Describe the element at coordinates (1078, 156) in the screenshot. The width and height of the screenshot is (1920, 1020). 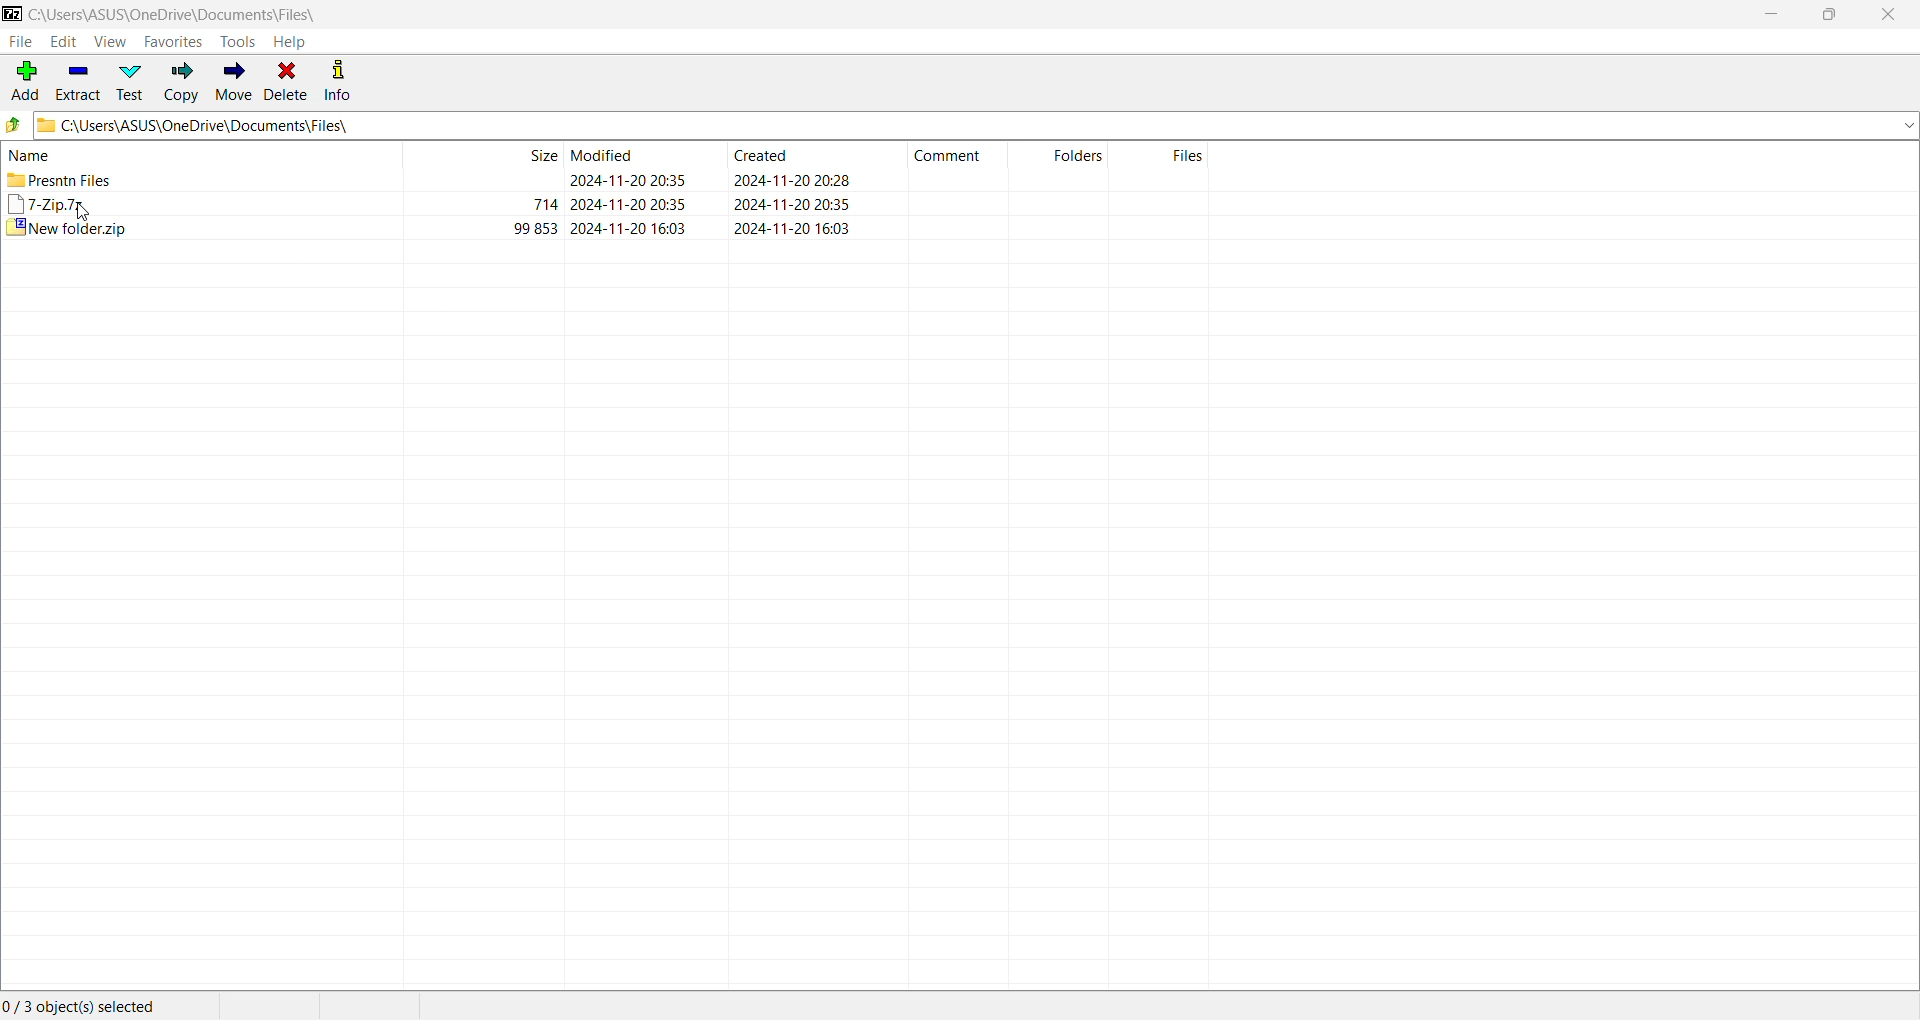
I see `folder` at that location.